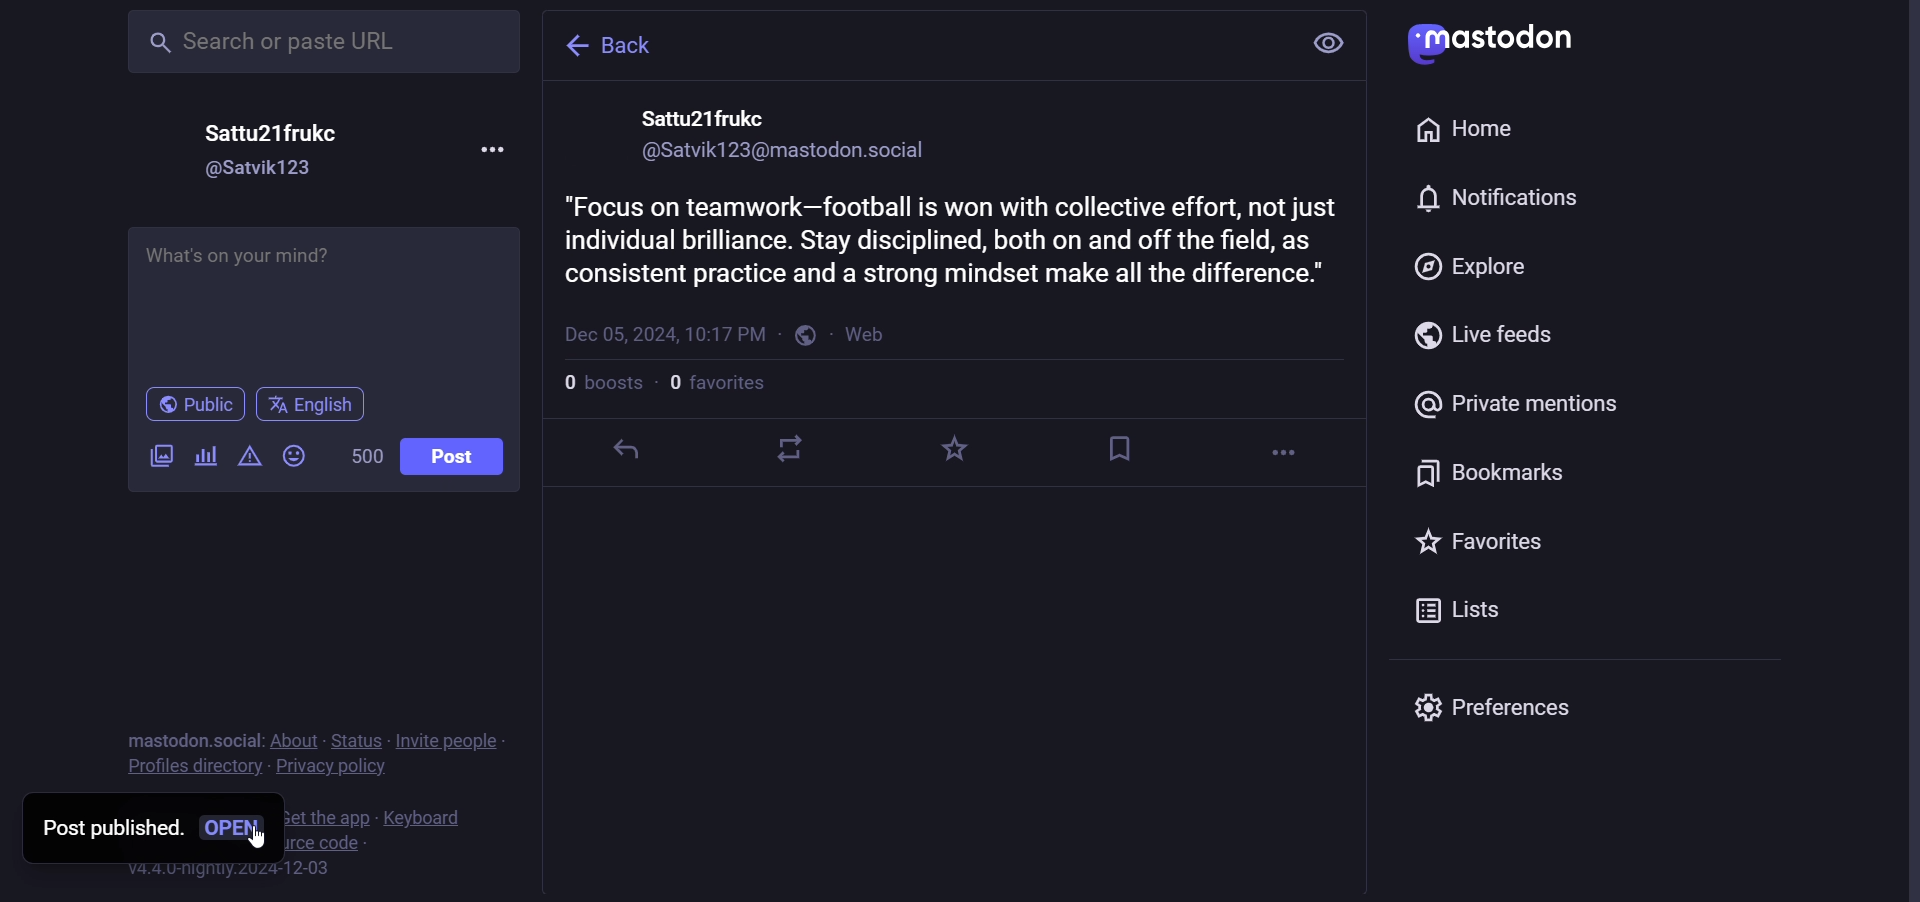 The height and width of the screenshot is (902, 1920). Describe the element at coordinates (959, 443) in the screenshot. I see `favorite` at that location.